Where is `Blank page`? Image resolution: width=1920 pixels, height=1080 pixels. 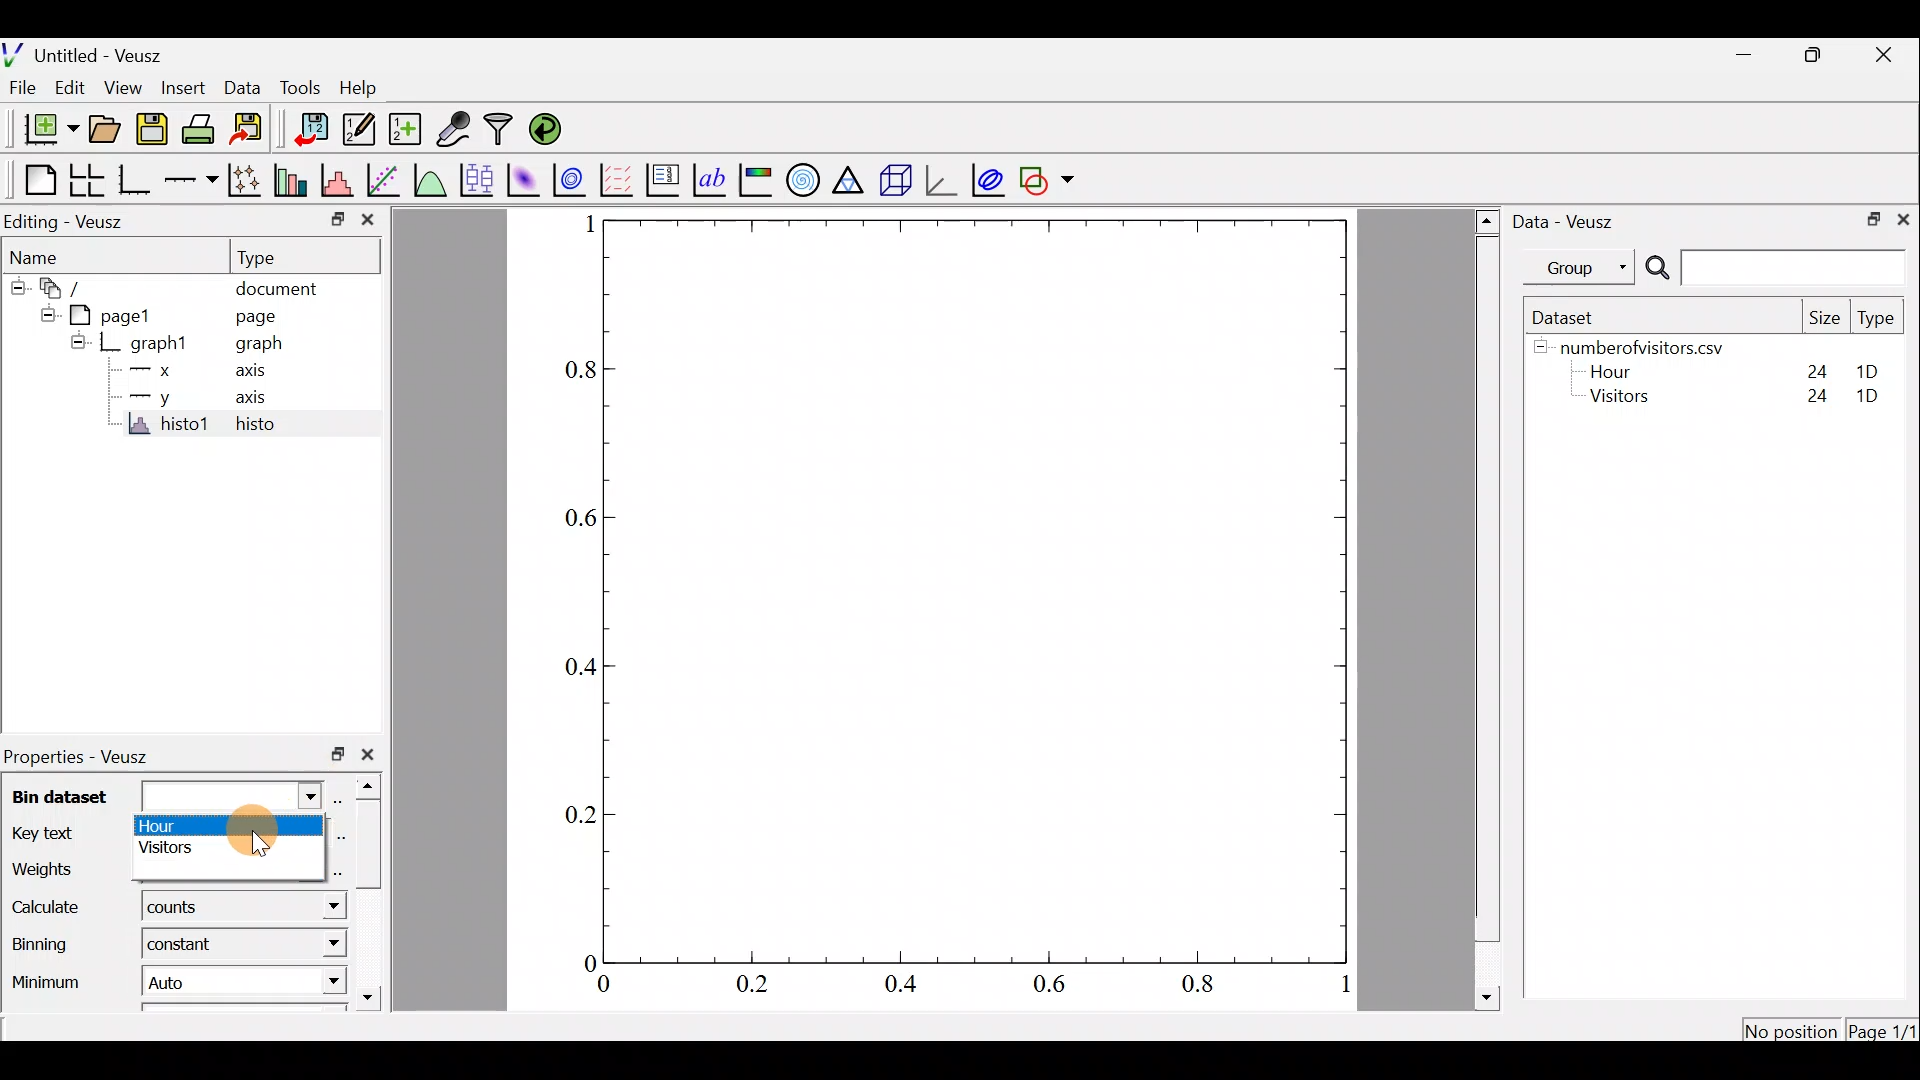 Blank page is located at coordinates (34, 178).